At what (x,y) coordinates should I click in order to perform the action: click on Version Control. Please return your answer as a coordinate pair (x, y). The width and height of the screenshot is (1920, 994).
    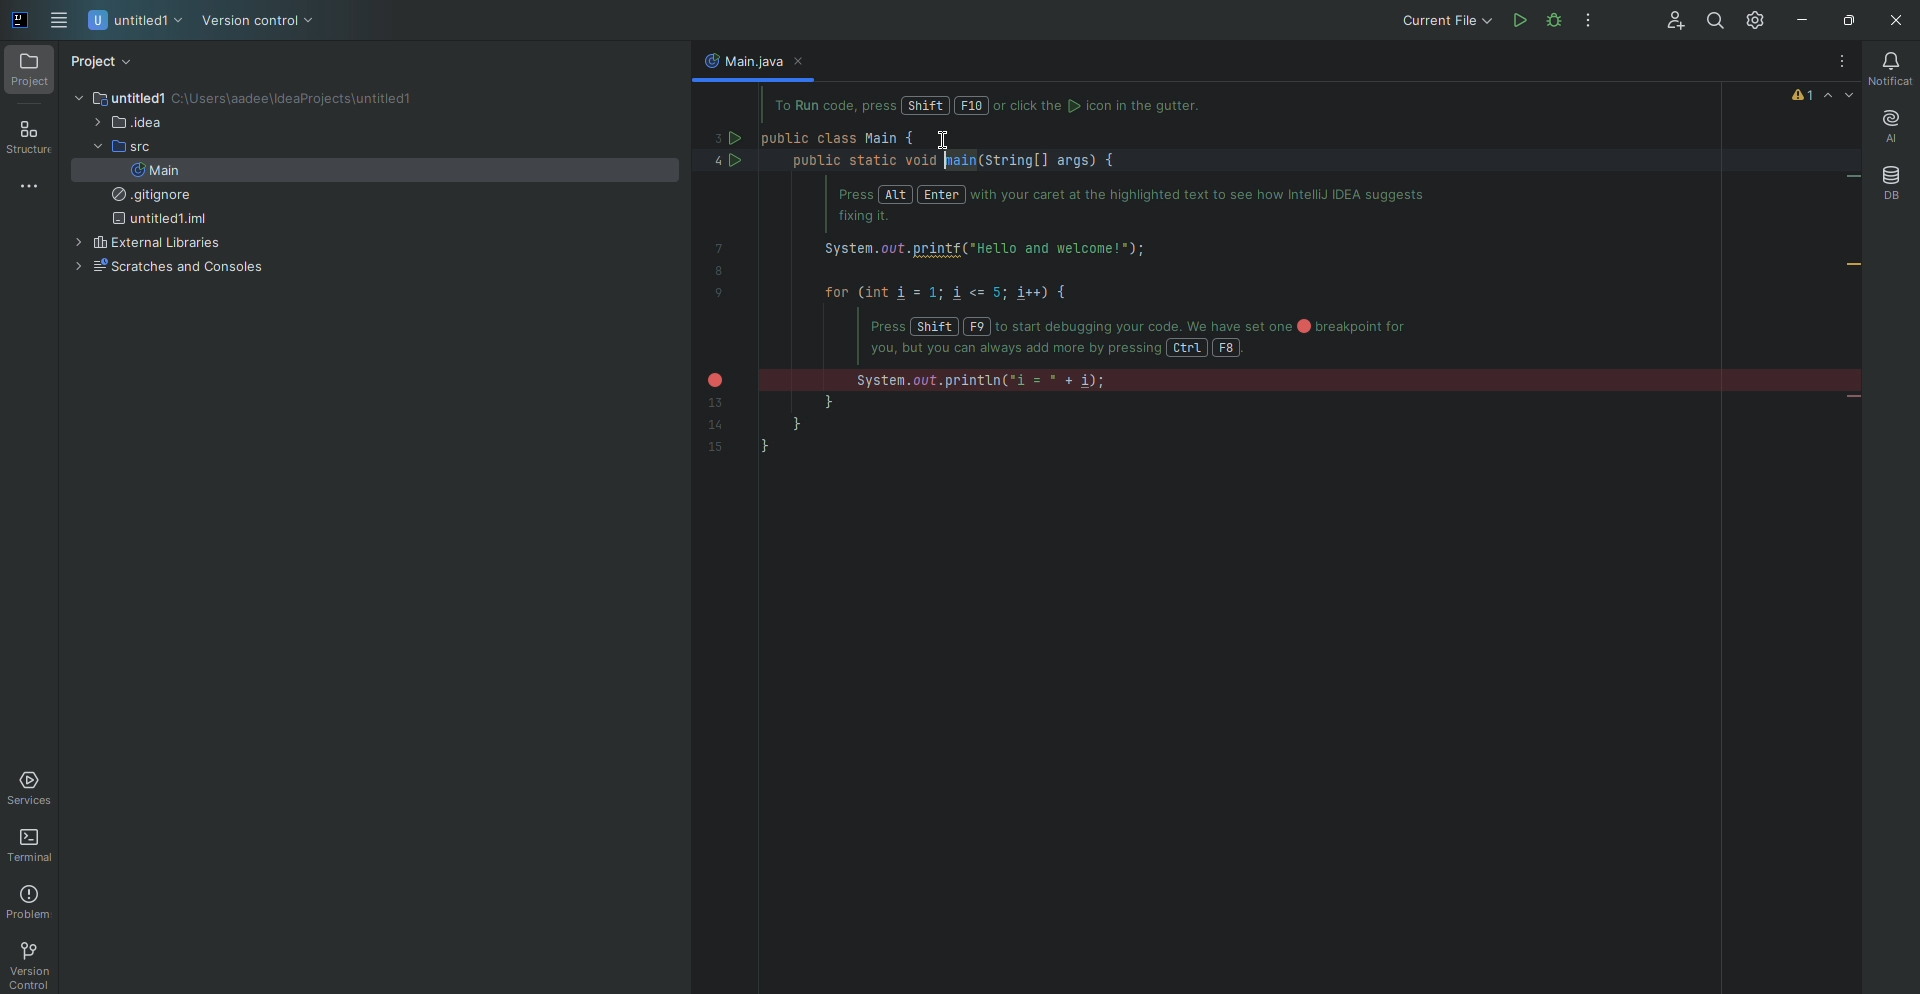
    Looking at the image, I should click on (258, 22).